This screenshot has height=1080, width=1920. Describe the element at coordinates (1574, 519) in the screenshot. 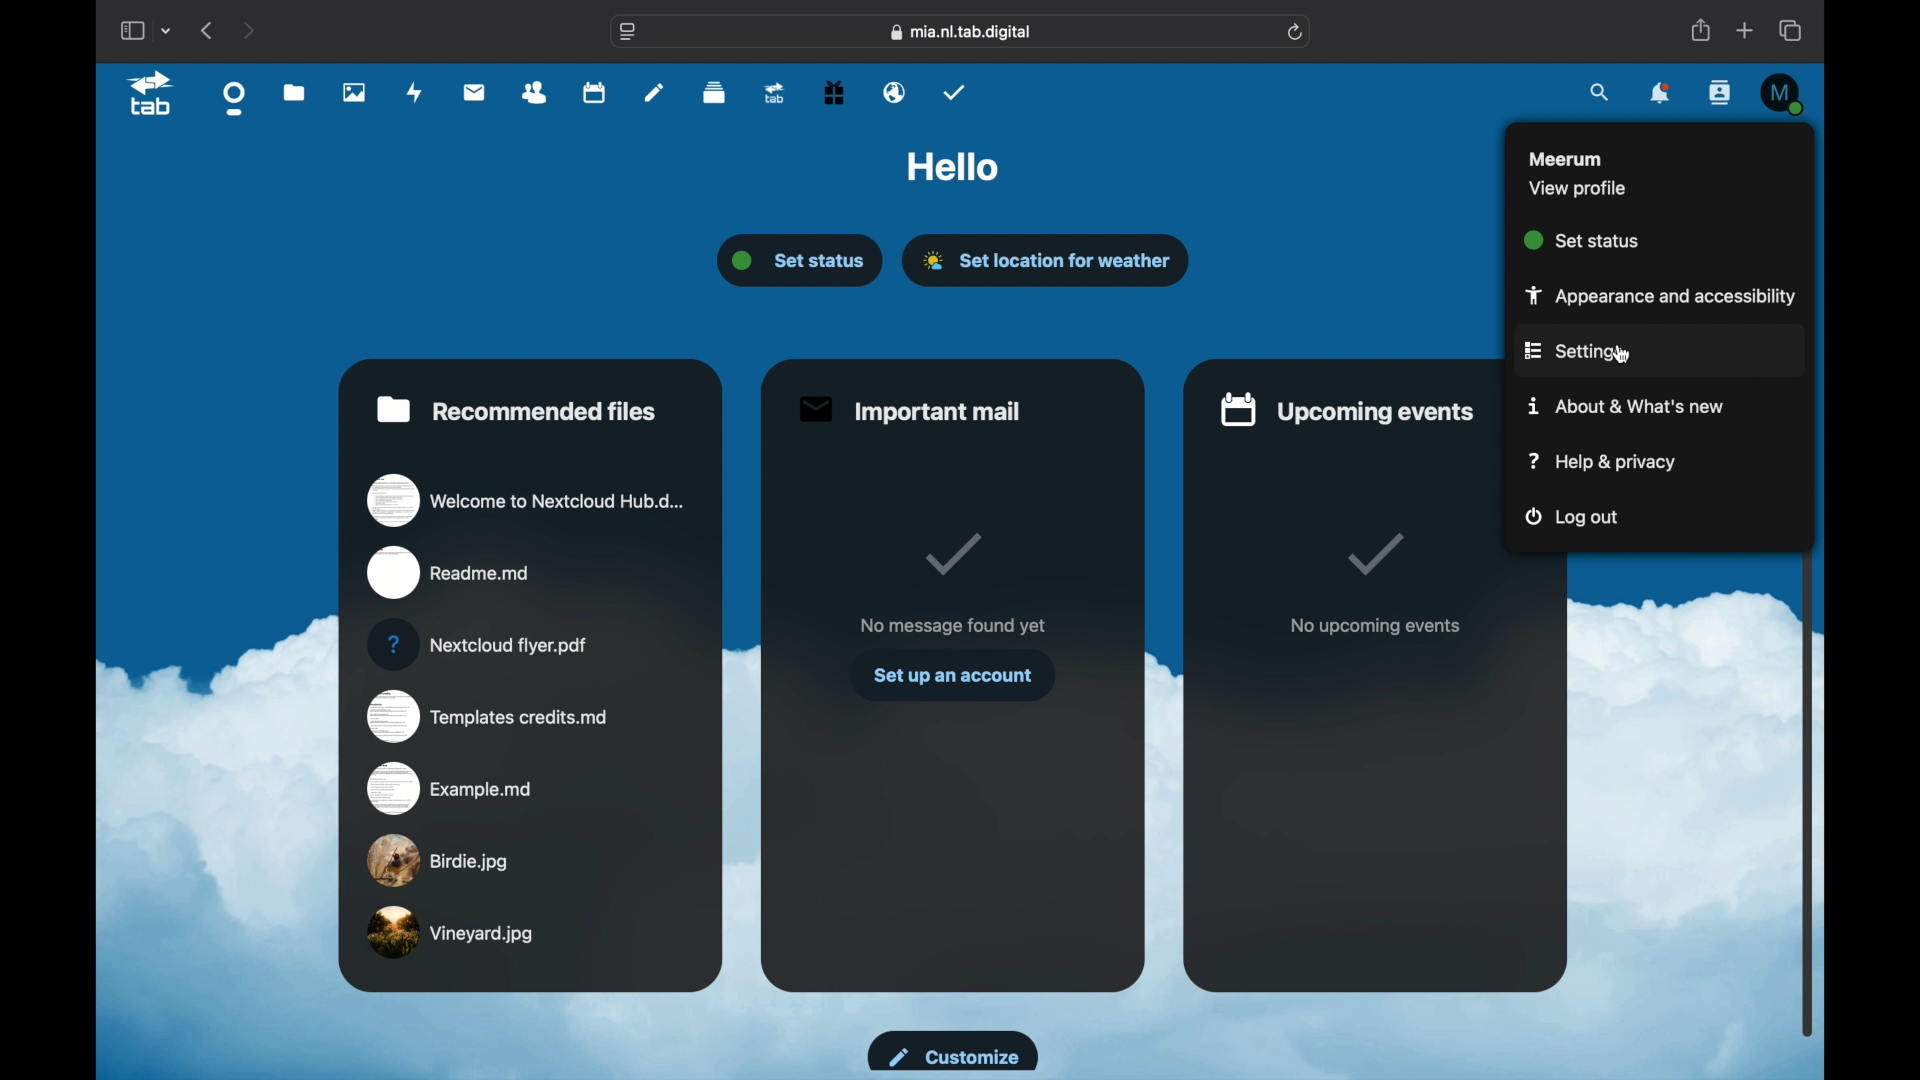

I see `log out` at that location.